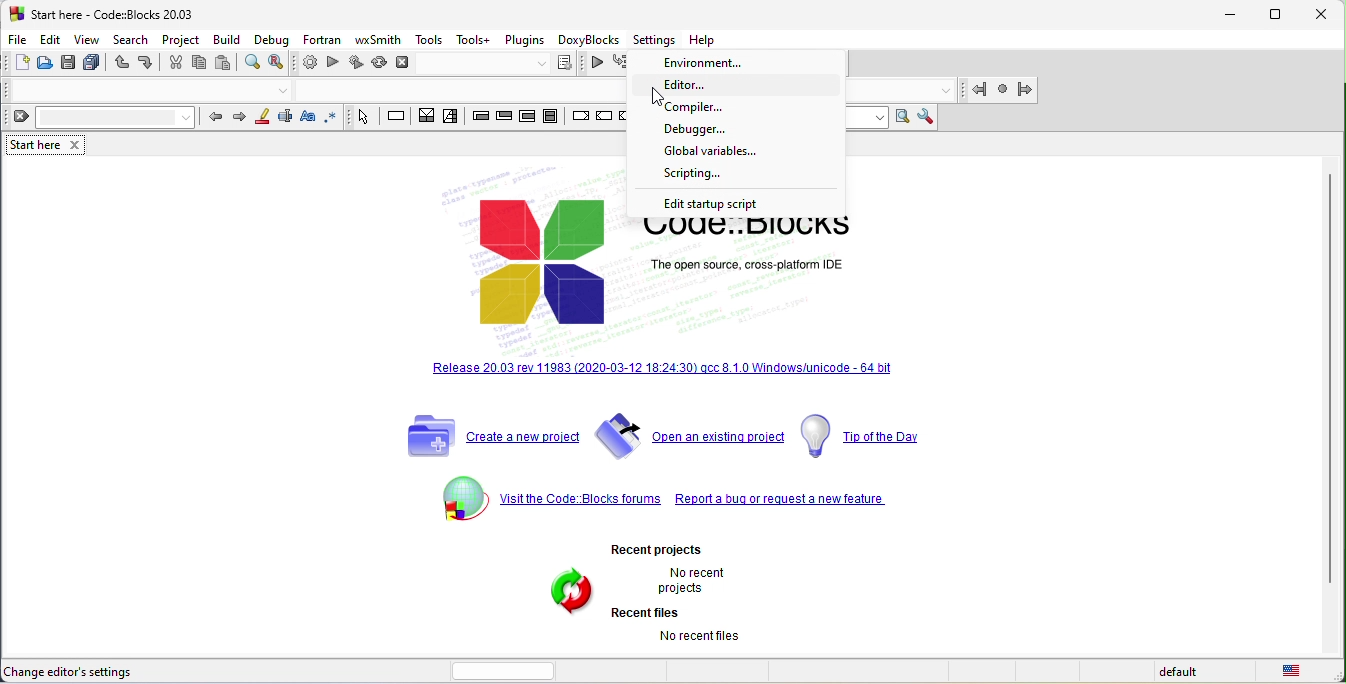 The width and height of the screenshot is (1346, 684). Describe the element at coordinates (477, 118) in the screenshot. I see `entry` at that location.